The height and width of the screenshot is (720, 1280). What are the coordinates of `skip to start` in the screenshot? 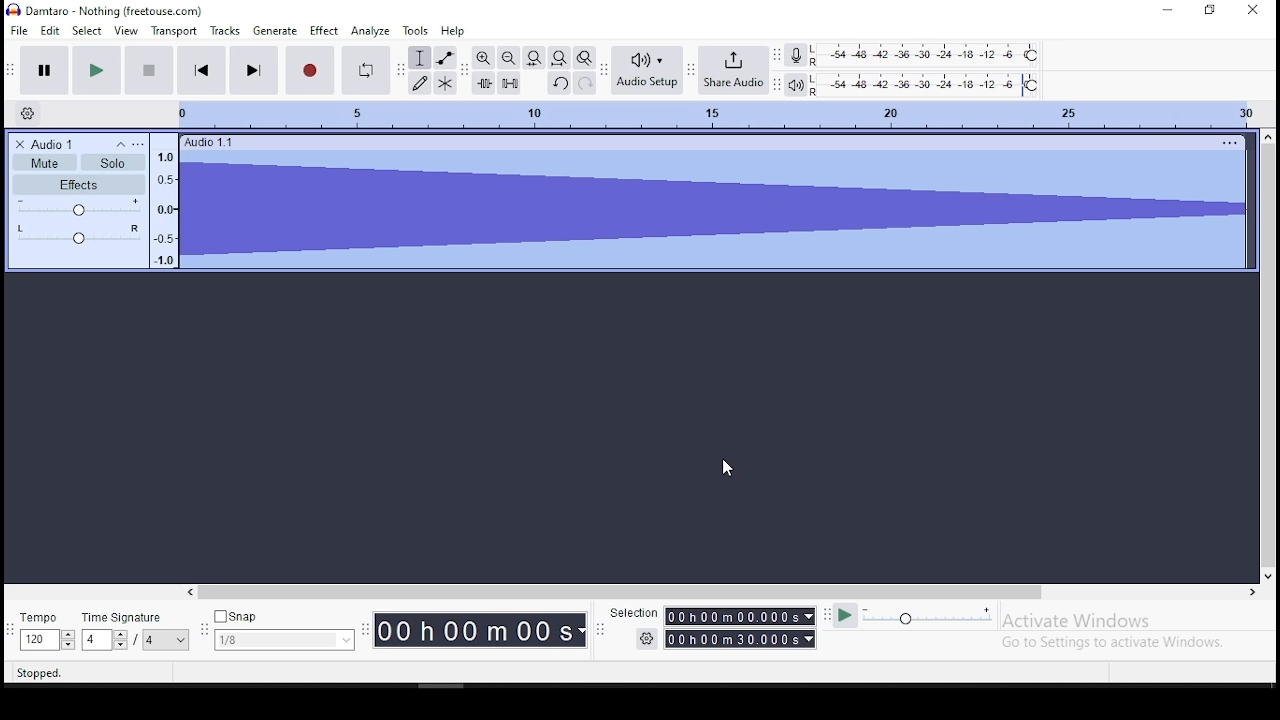 It's located at (201, 69).